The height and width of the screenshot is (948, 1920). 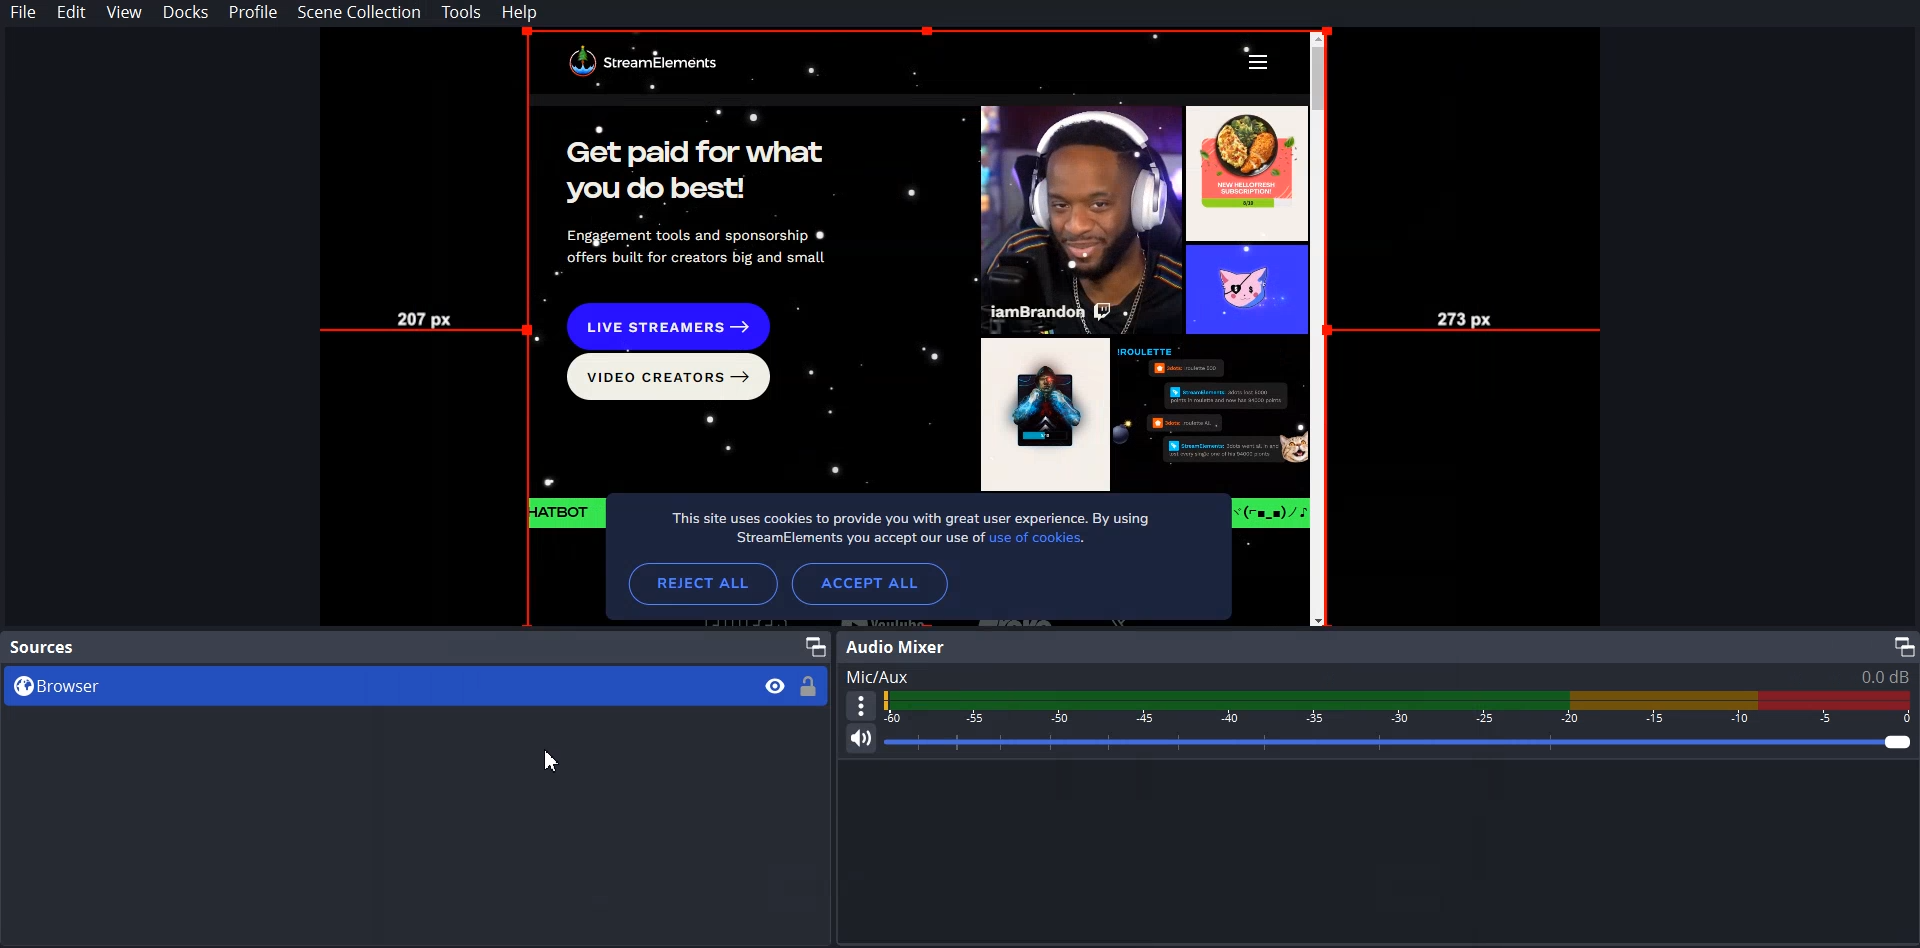 What do you see at coordinates (188, 14) in the screenshot?
I see `Docks` at bounding box center [188, 14].